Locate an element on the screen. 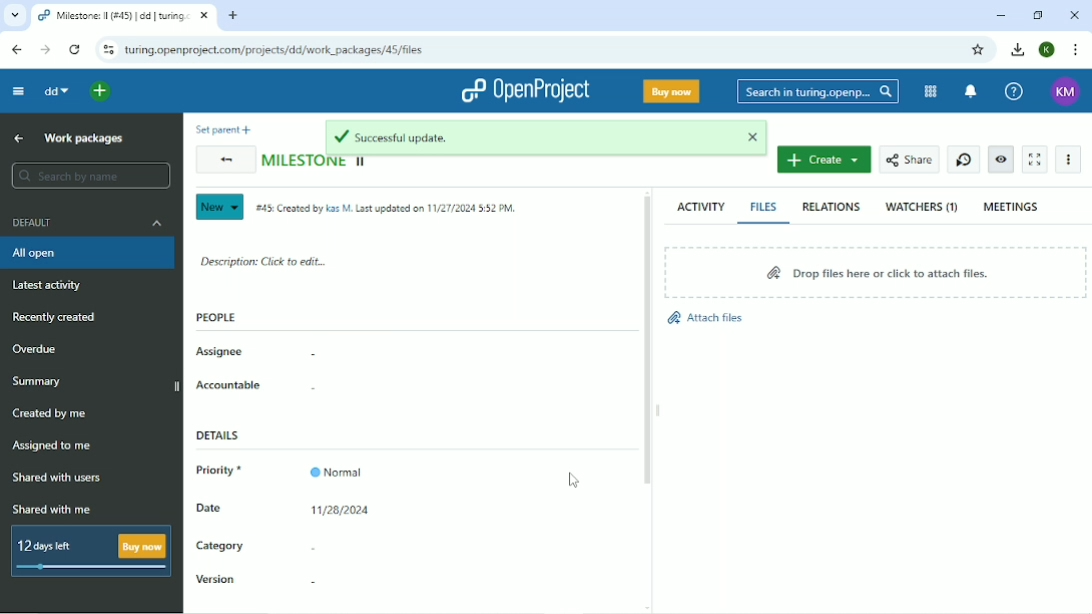 This screenshot has width=1092, height=614. View site information  is located at coordinates (105, 49).